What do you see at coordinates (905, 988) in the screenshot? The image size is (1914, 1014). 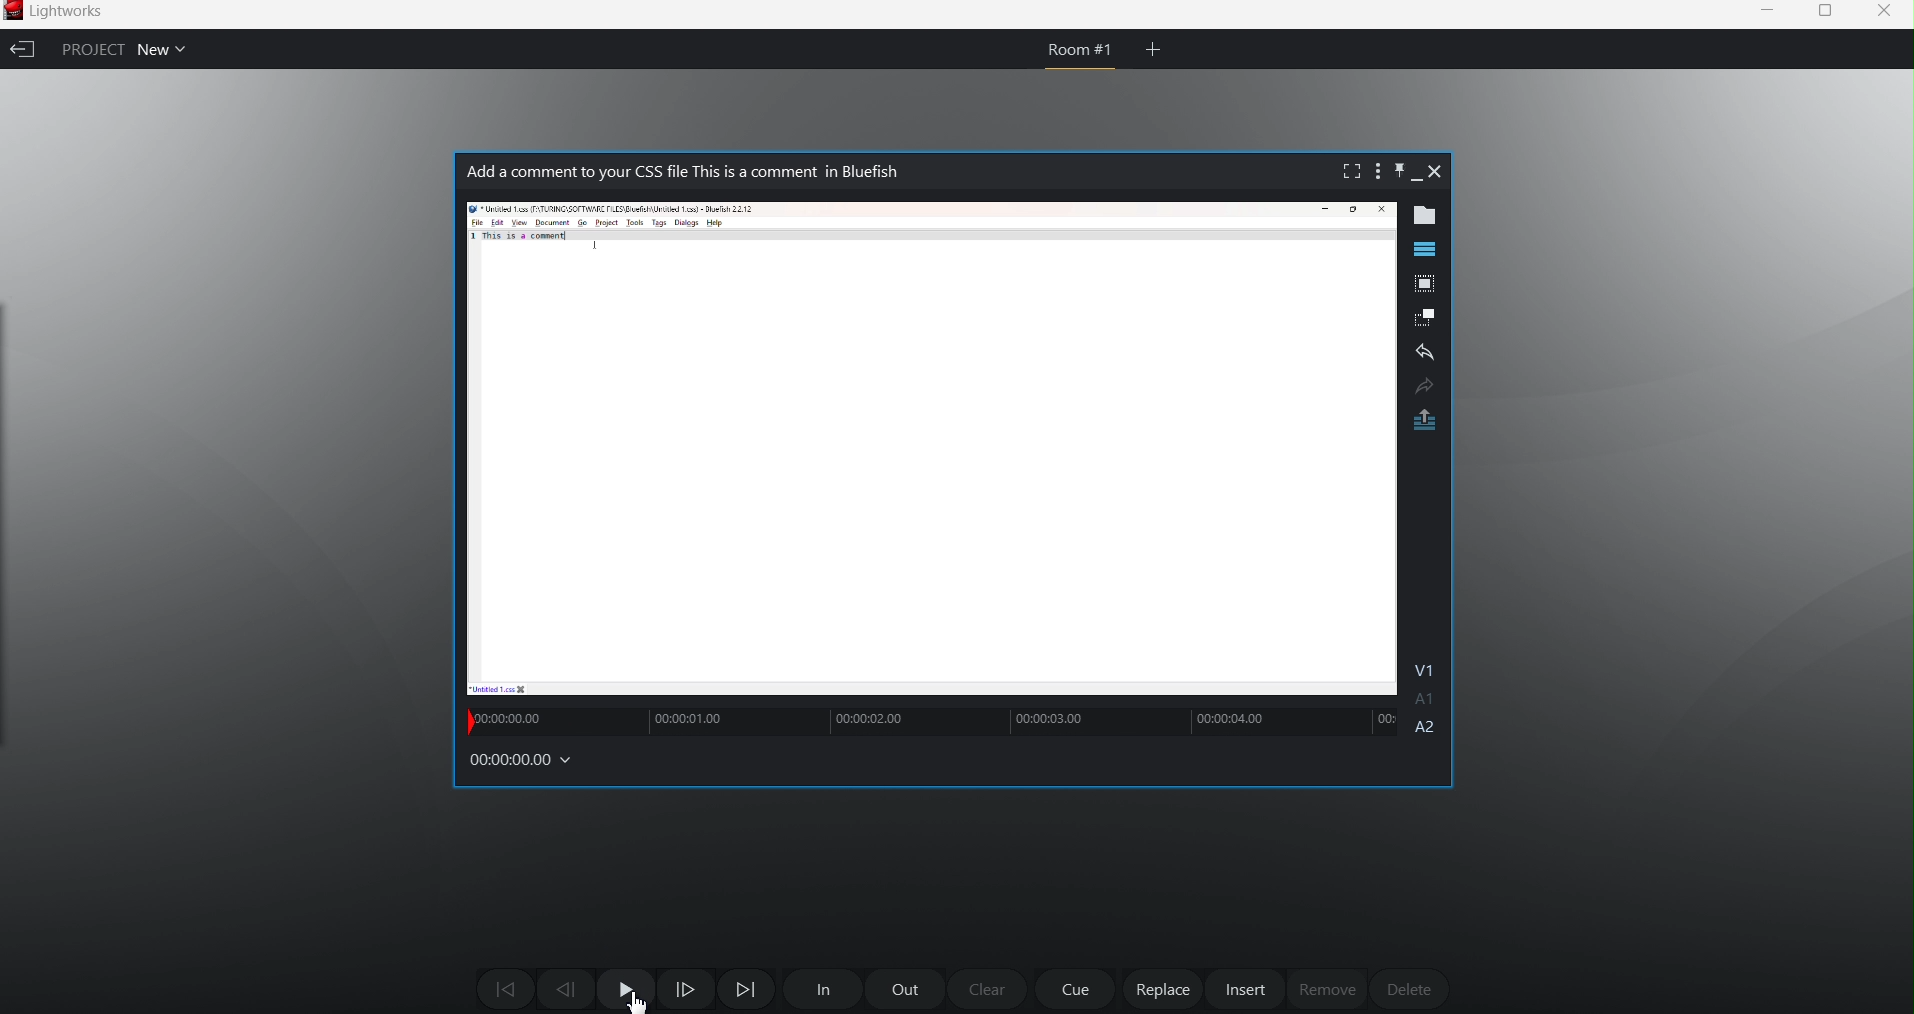 I see `out` at bounding box center [905, 988].